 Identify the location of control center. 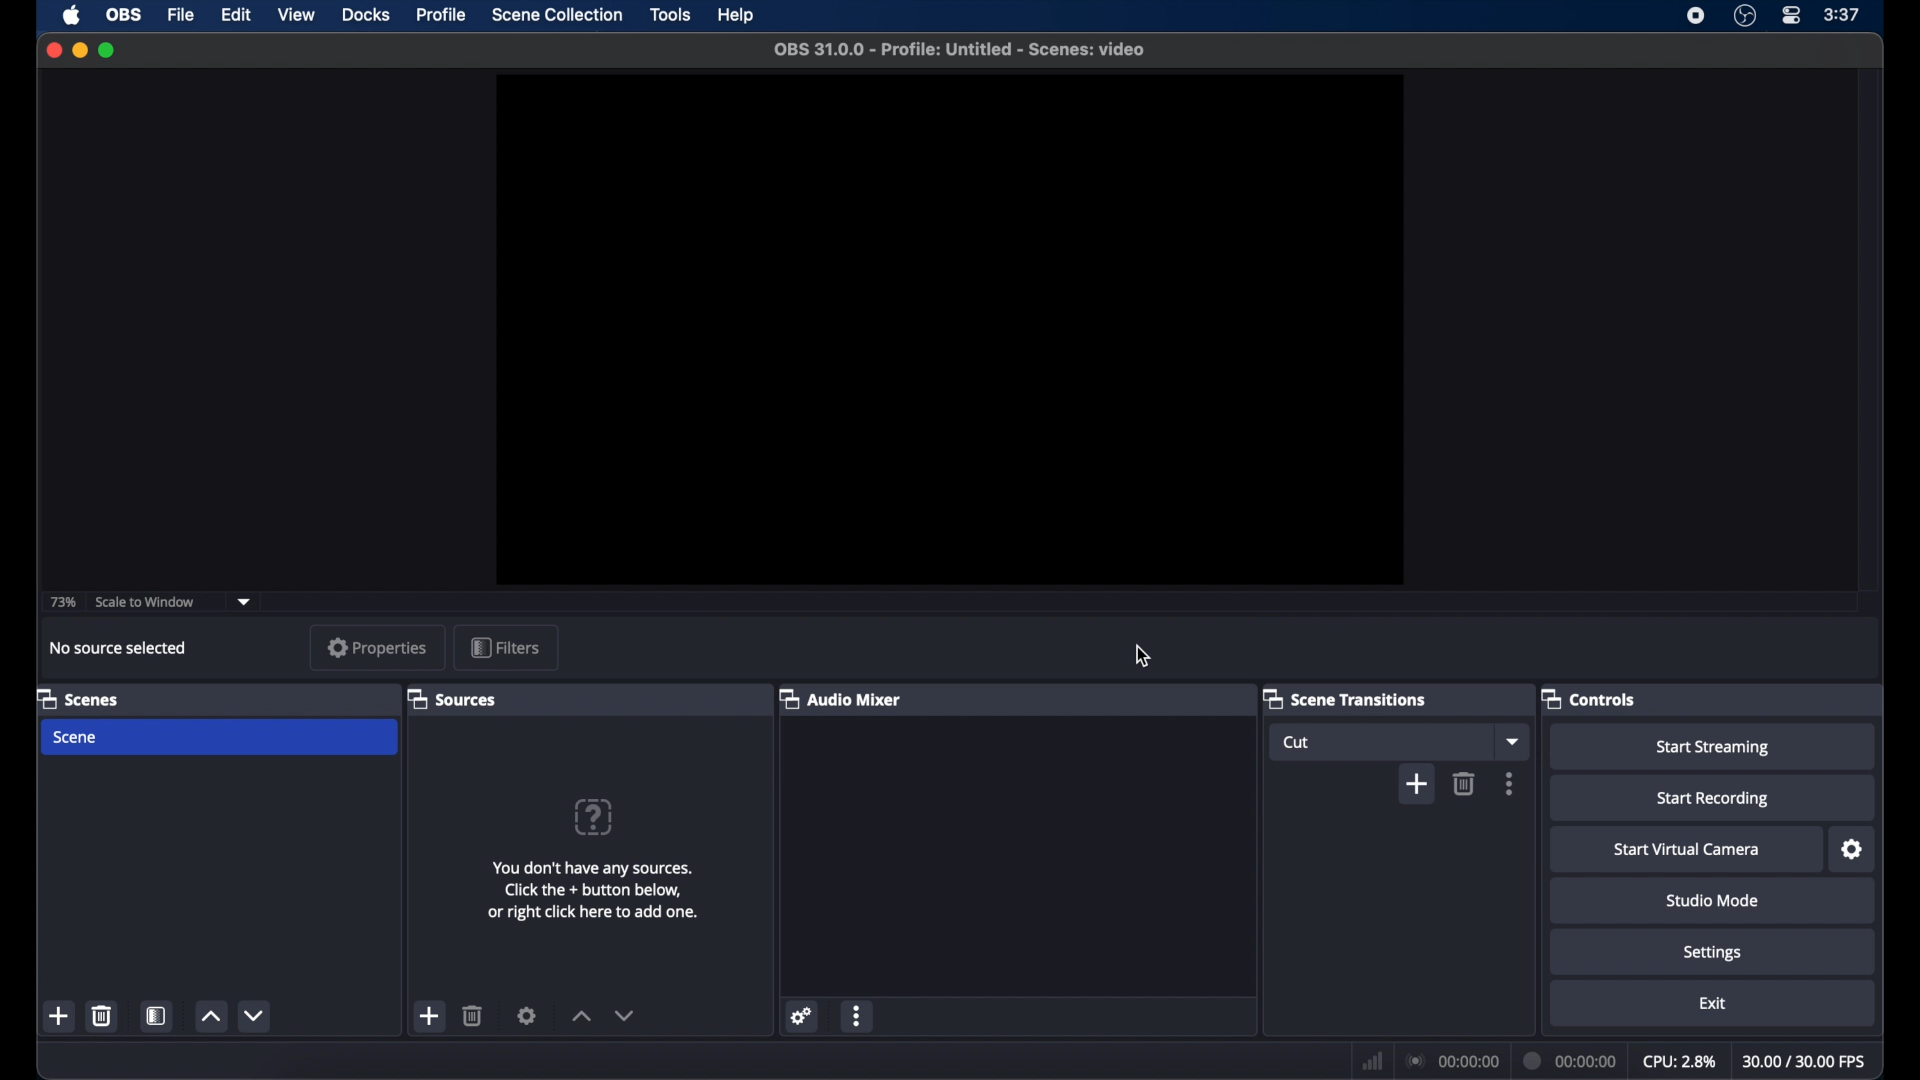
(1790, 16).